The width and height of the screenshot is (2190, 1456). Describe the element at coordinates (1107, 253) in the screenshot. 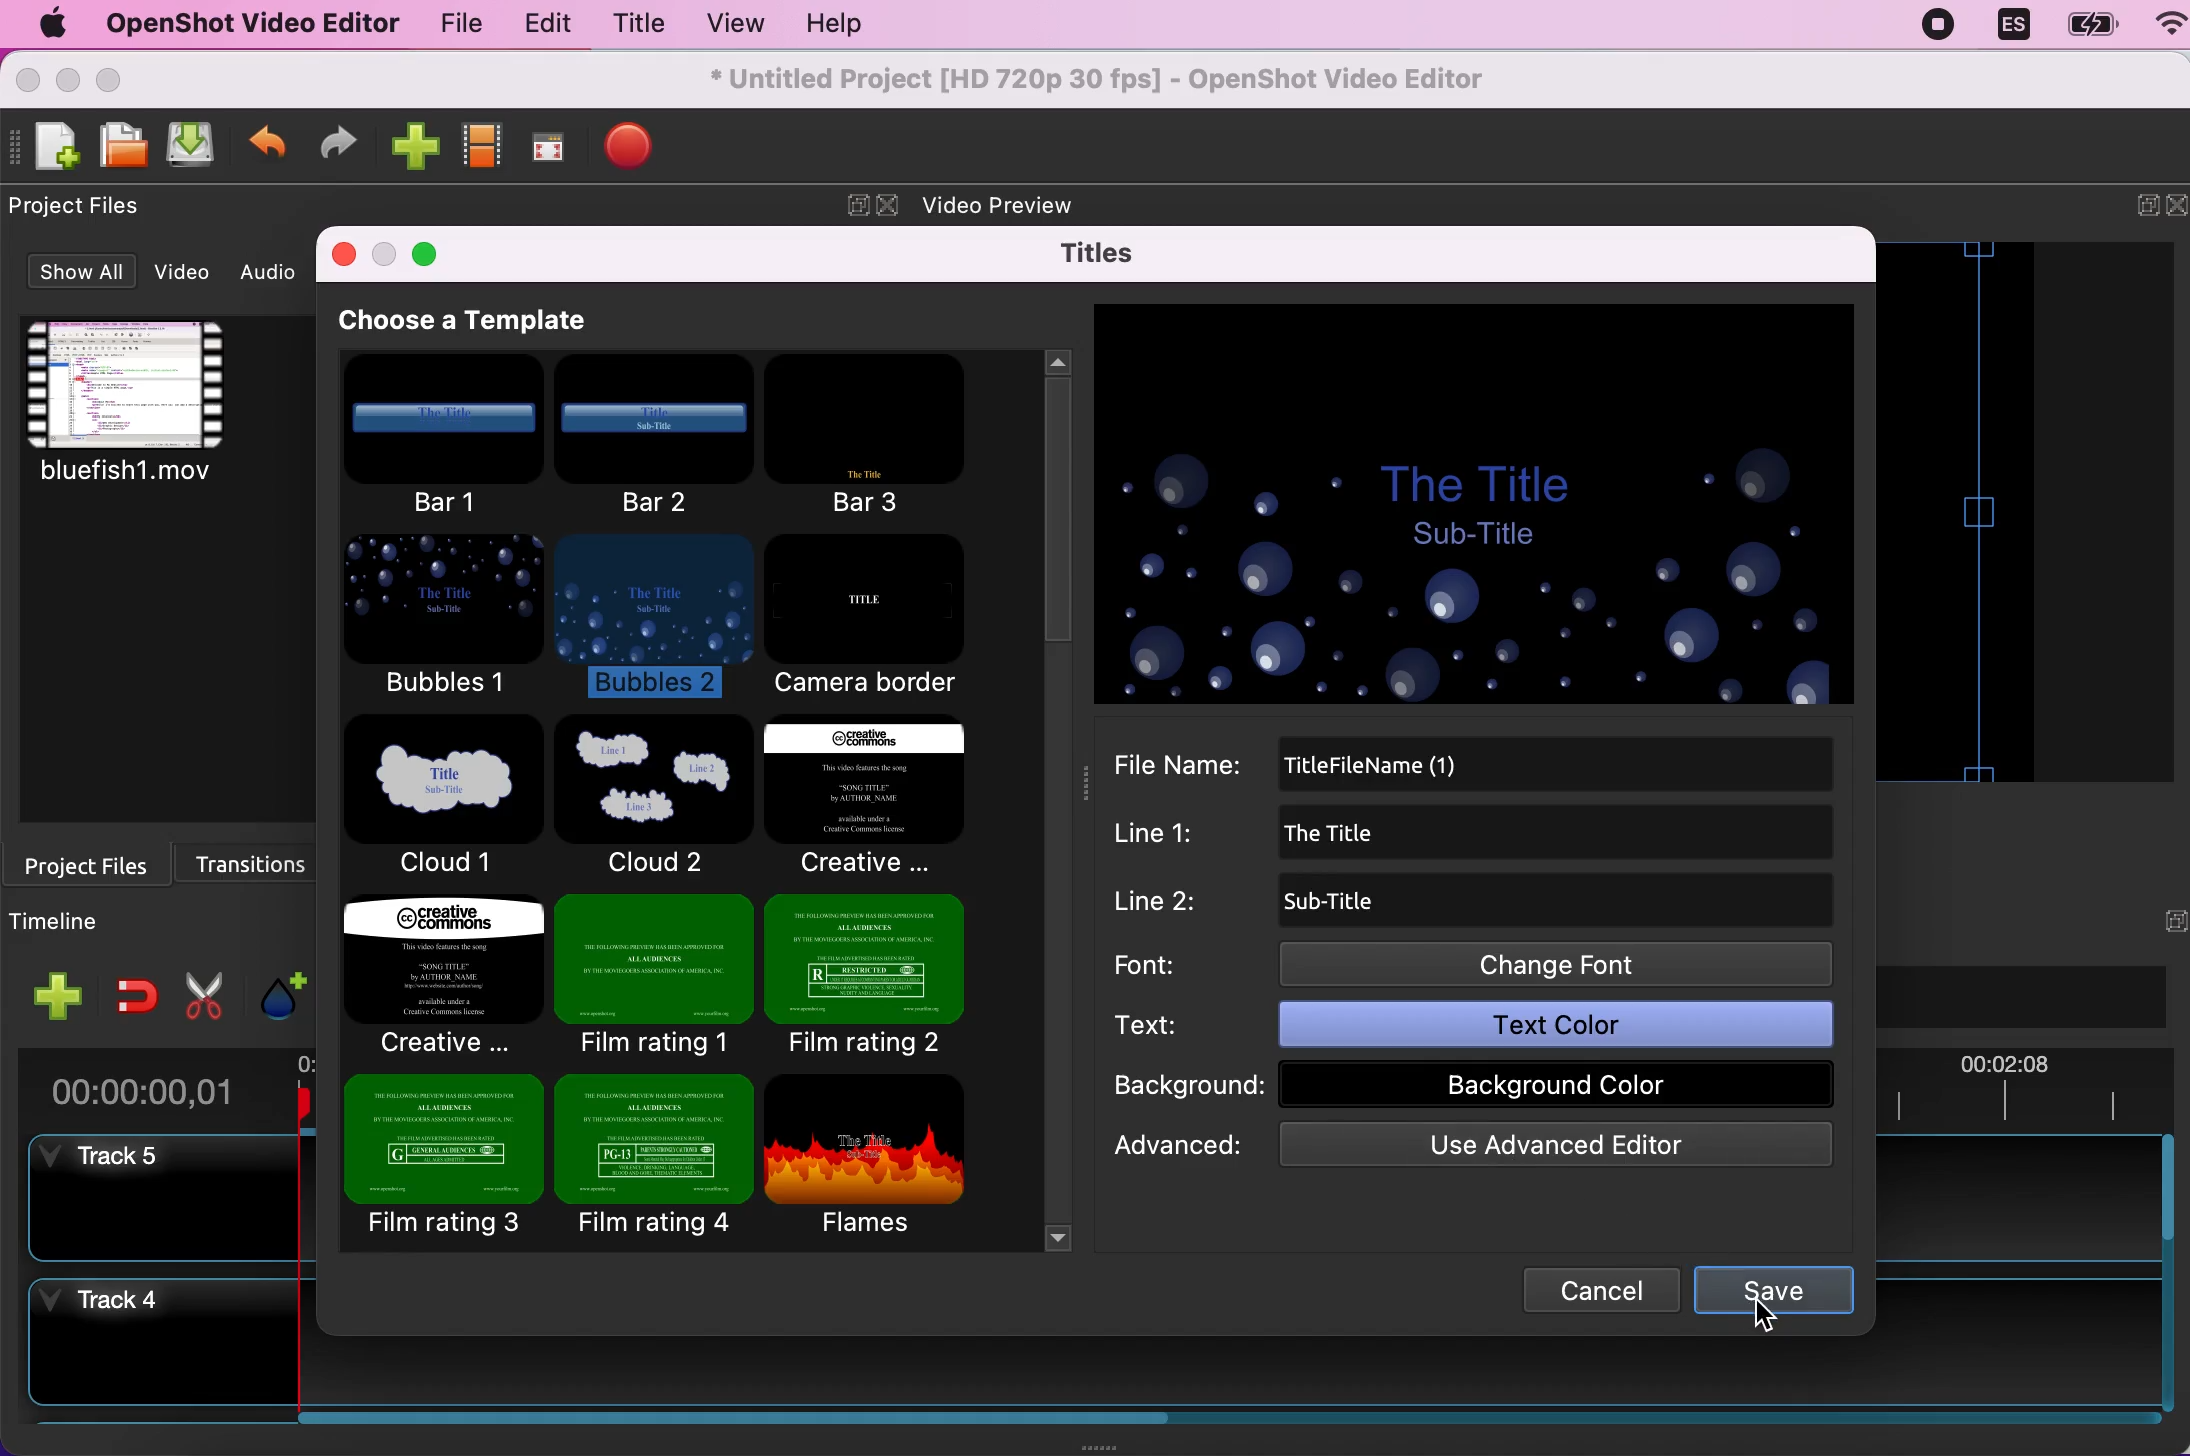

I see `titles` at that location.